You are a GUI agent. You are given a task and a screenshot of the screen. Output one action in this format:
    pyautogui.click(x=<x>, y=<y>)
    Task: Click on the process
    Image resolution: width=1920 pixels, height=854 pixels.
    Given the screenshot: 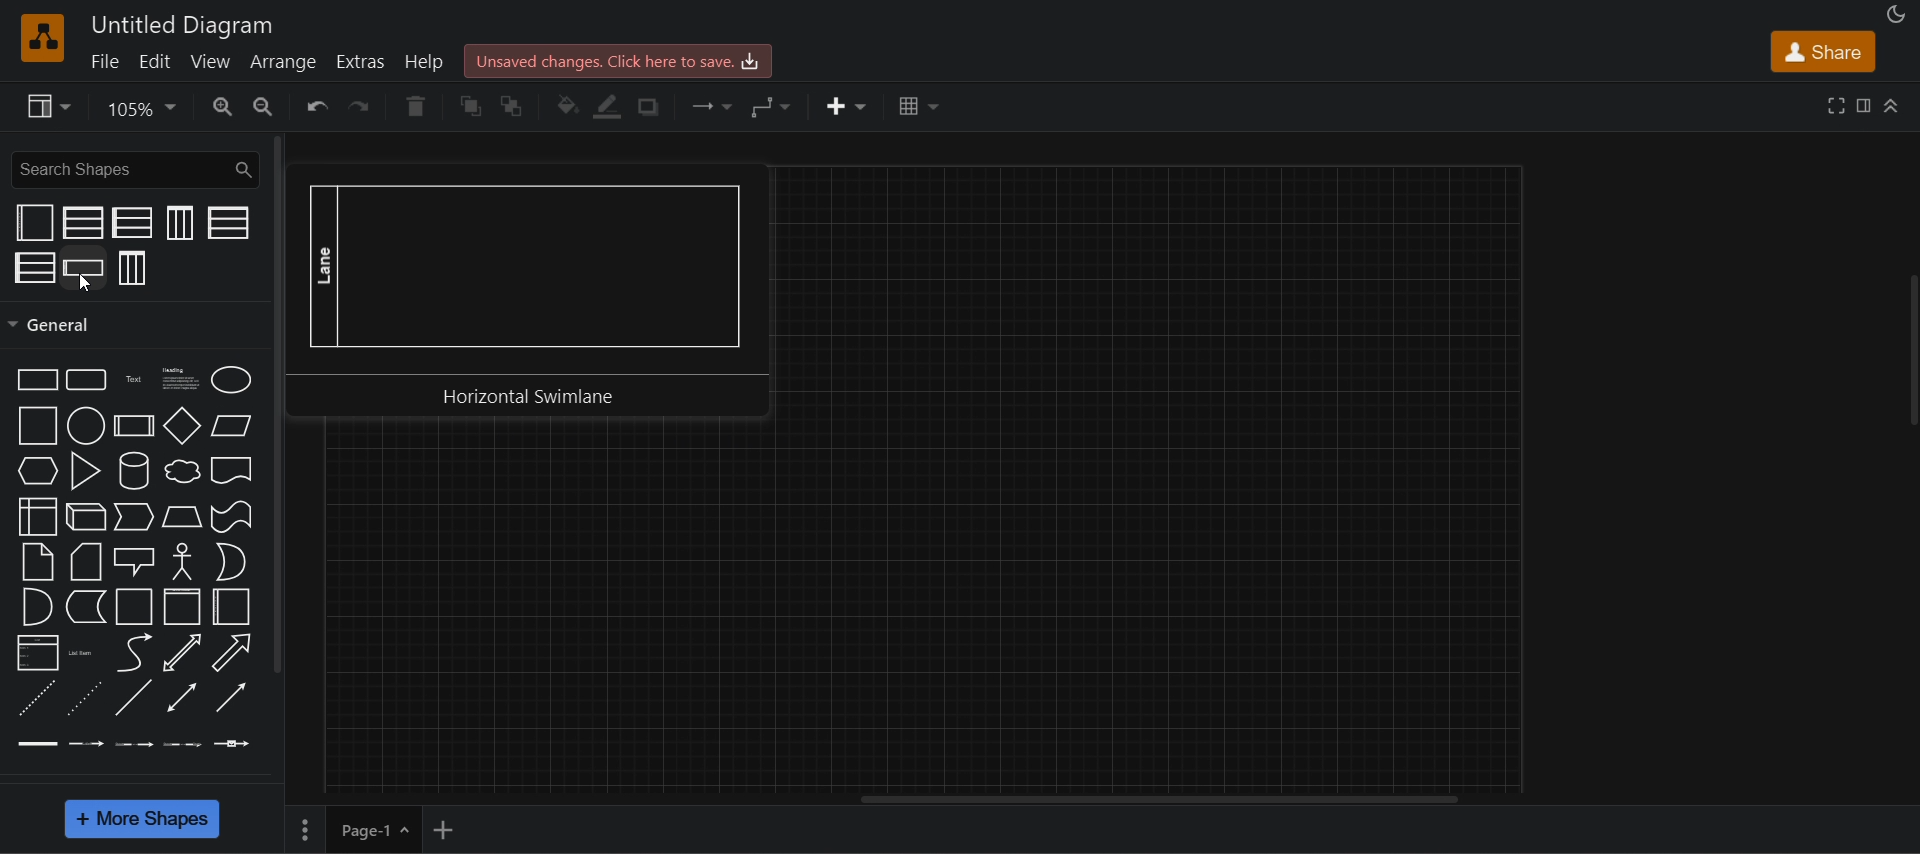 What is the action you would take?
    pyautogui.click(x=133, y=426)
    